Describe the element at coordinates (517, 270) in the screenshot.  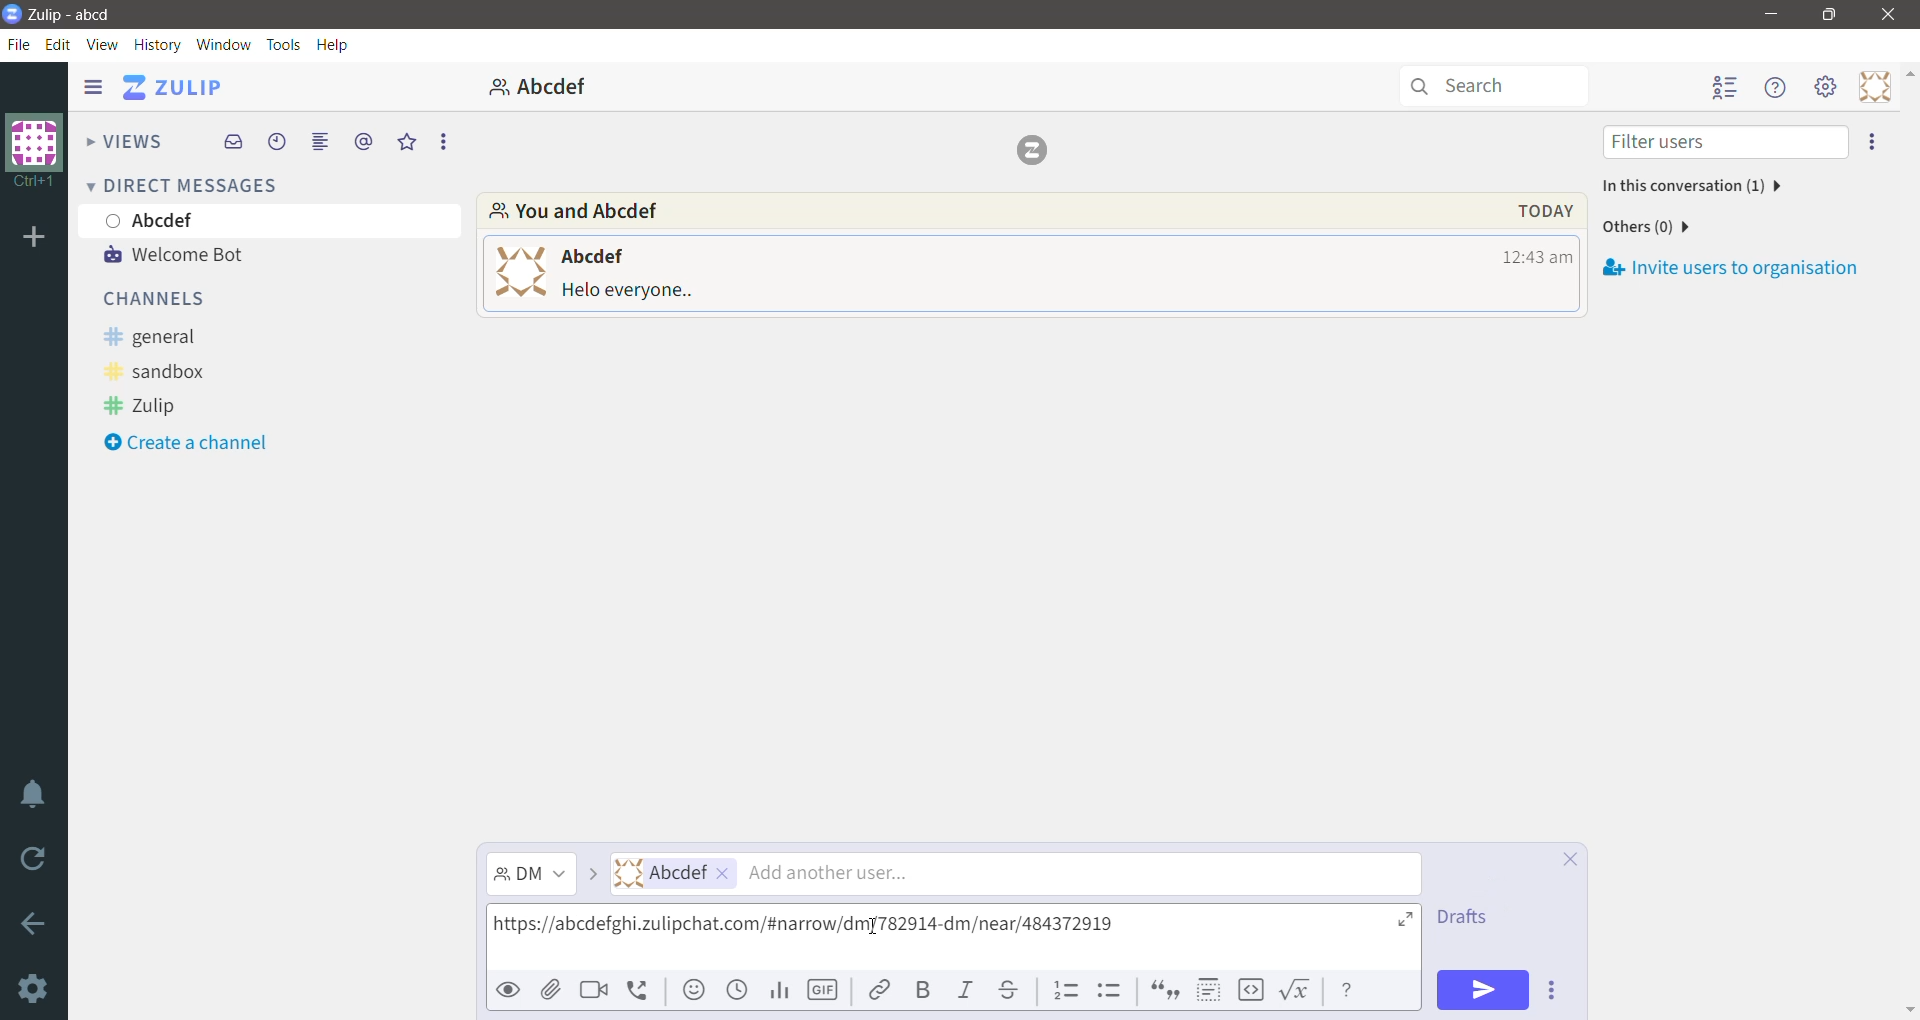
I see `user profile` at that location.